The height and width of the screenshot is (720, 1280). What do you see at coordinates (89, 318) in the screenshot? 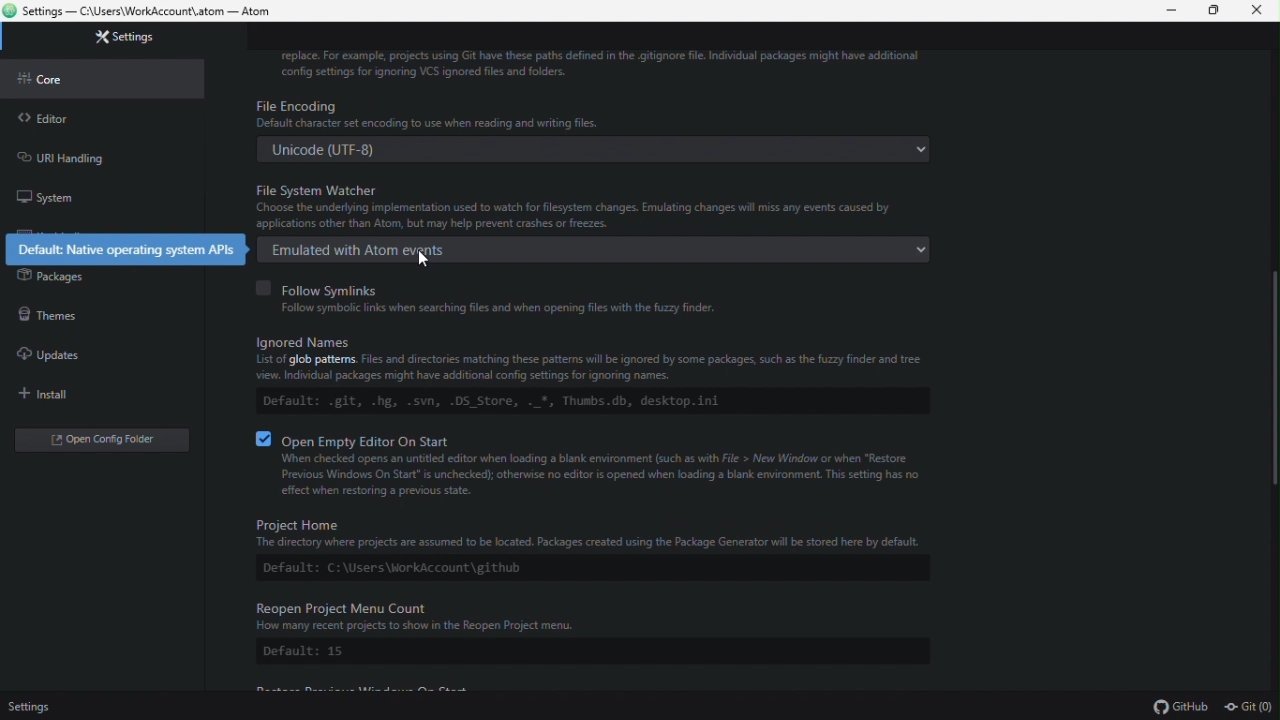
I see `themes` at bounding box center [89, 318].